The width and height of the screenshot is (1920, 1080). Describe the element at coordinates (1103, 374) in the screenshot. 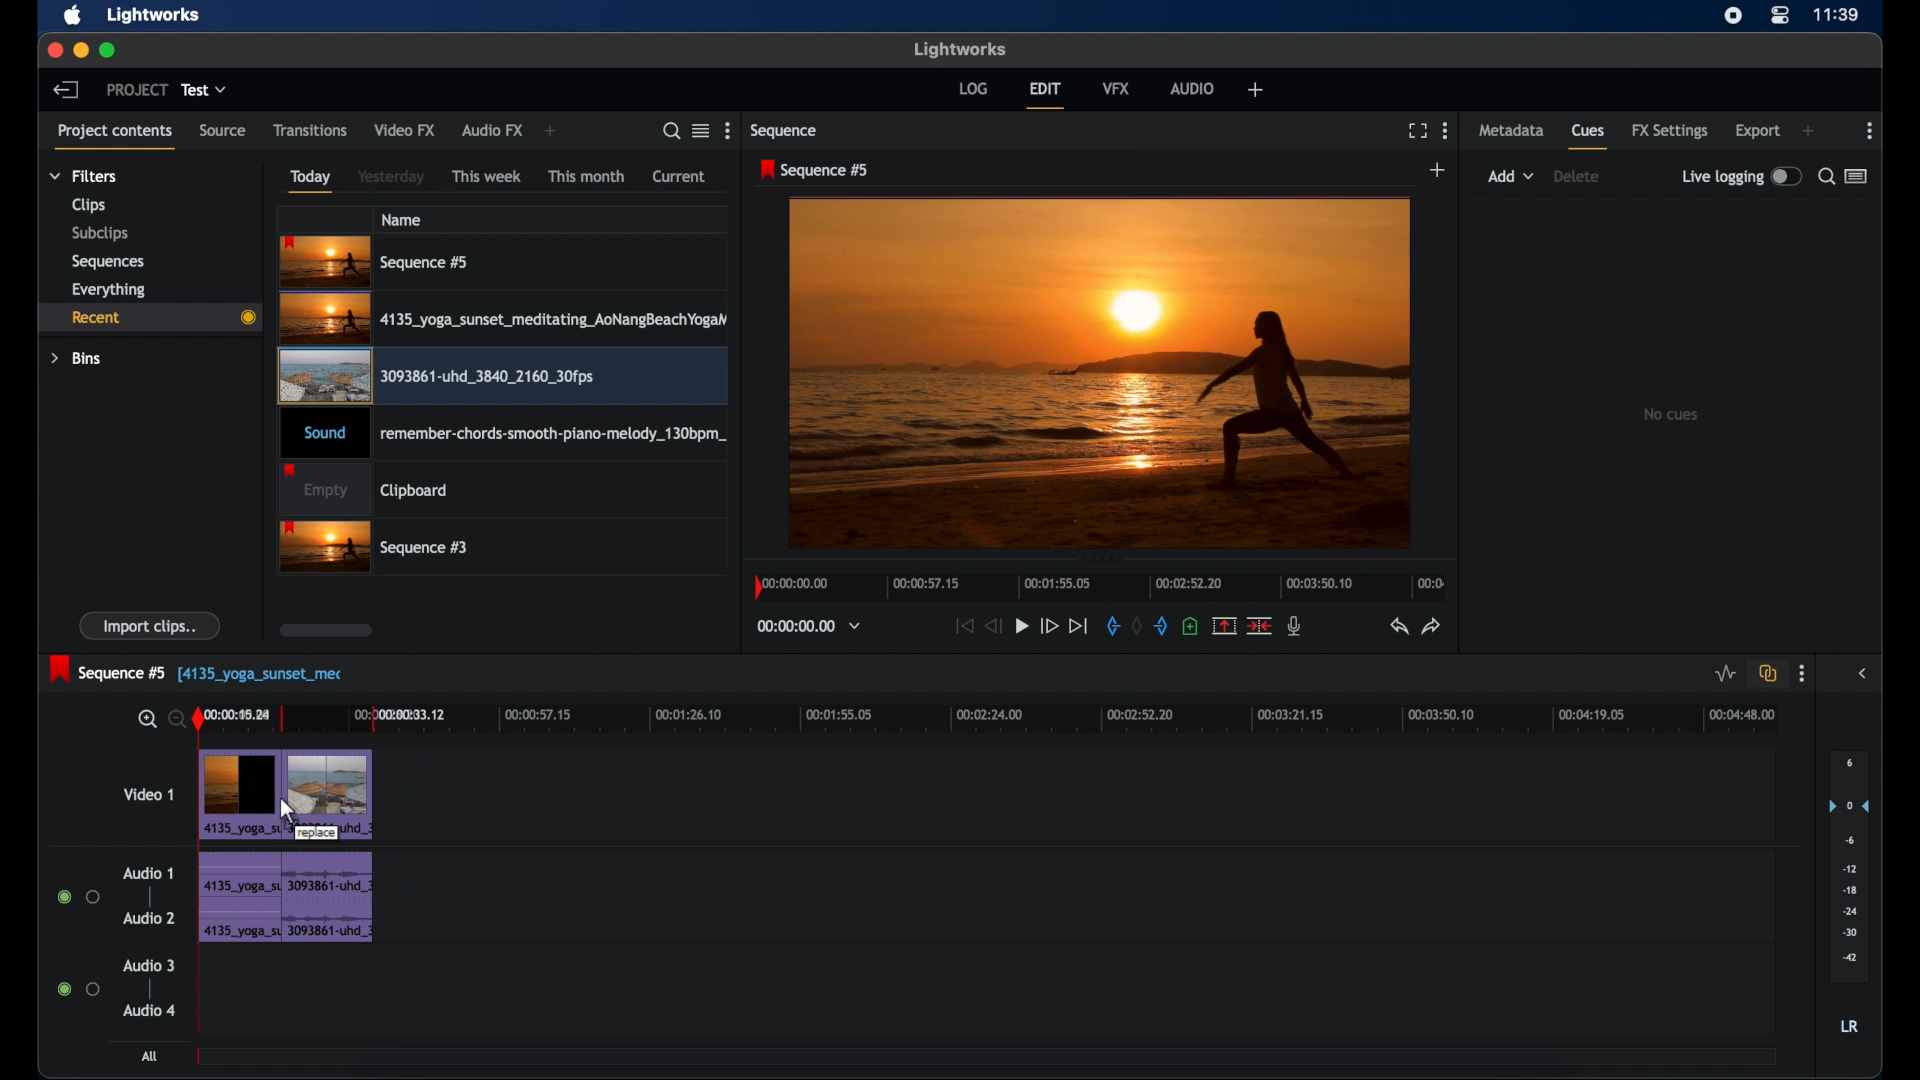

I see `video preview` at that location.